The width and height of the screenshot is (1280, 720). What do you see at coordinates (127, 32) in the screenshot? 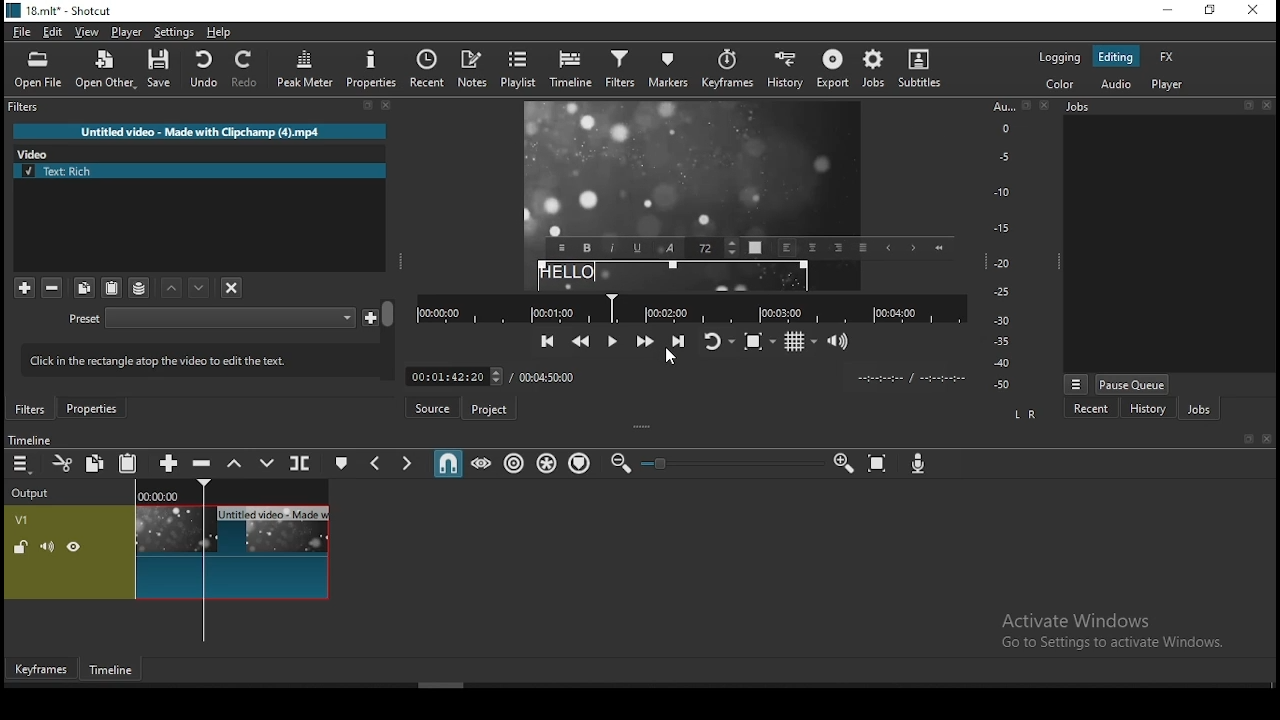
I see `player` at bounding box center [127, 32].